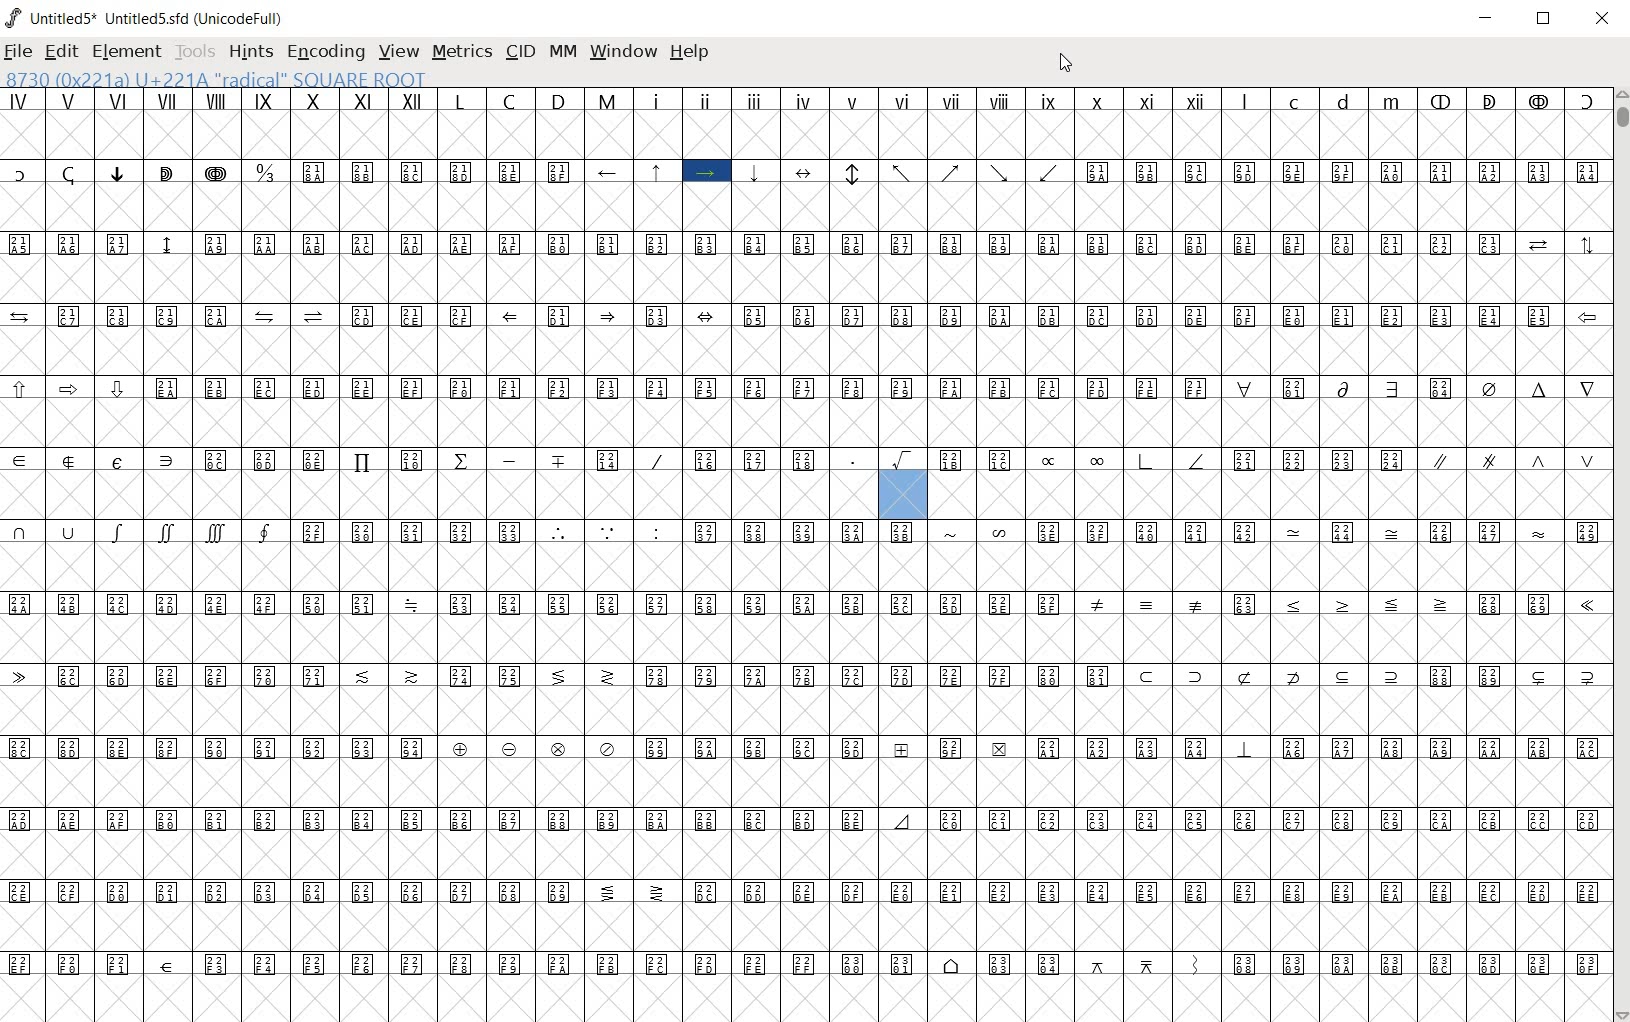 The width and height of the screenshot is (1630, 1022). Describe the element at coordinates (561, 53) in the screenshot. I see `MM` at that location.